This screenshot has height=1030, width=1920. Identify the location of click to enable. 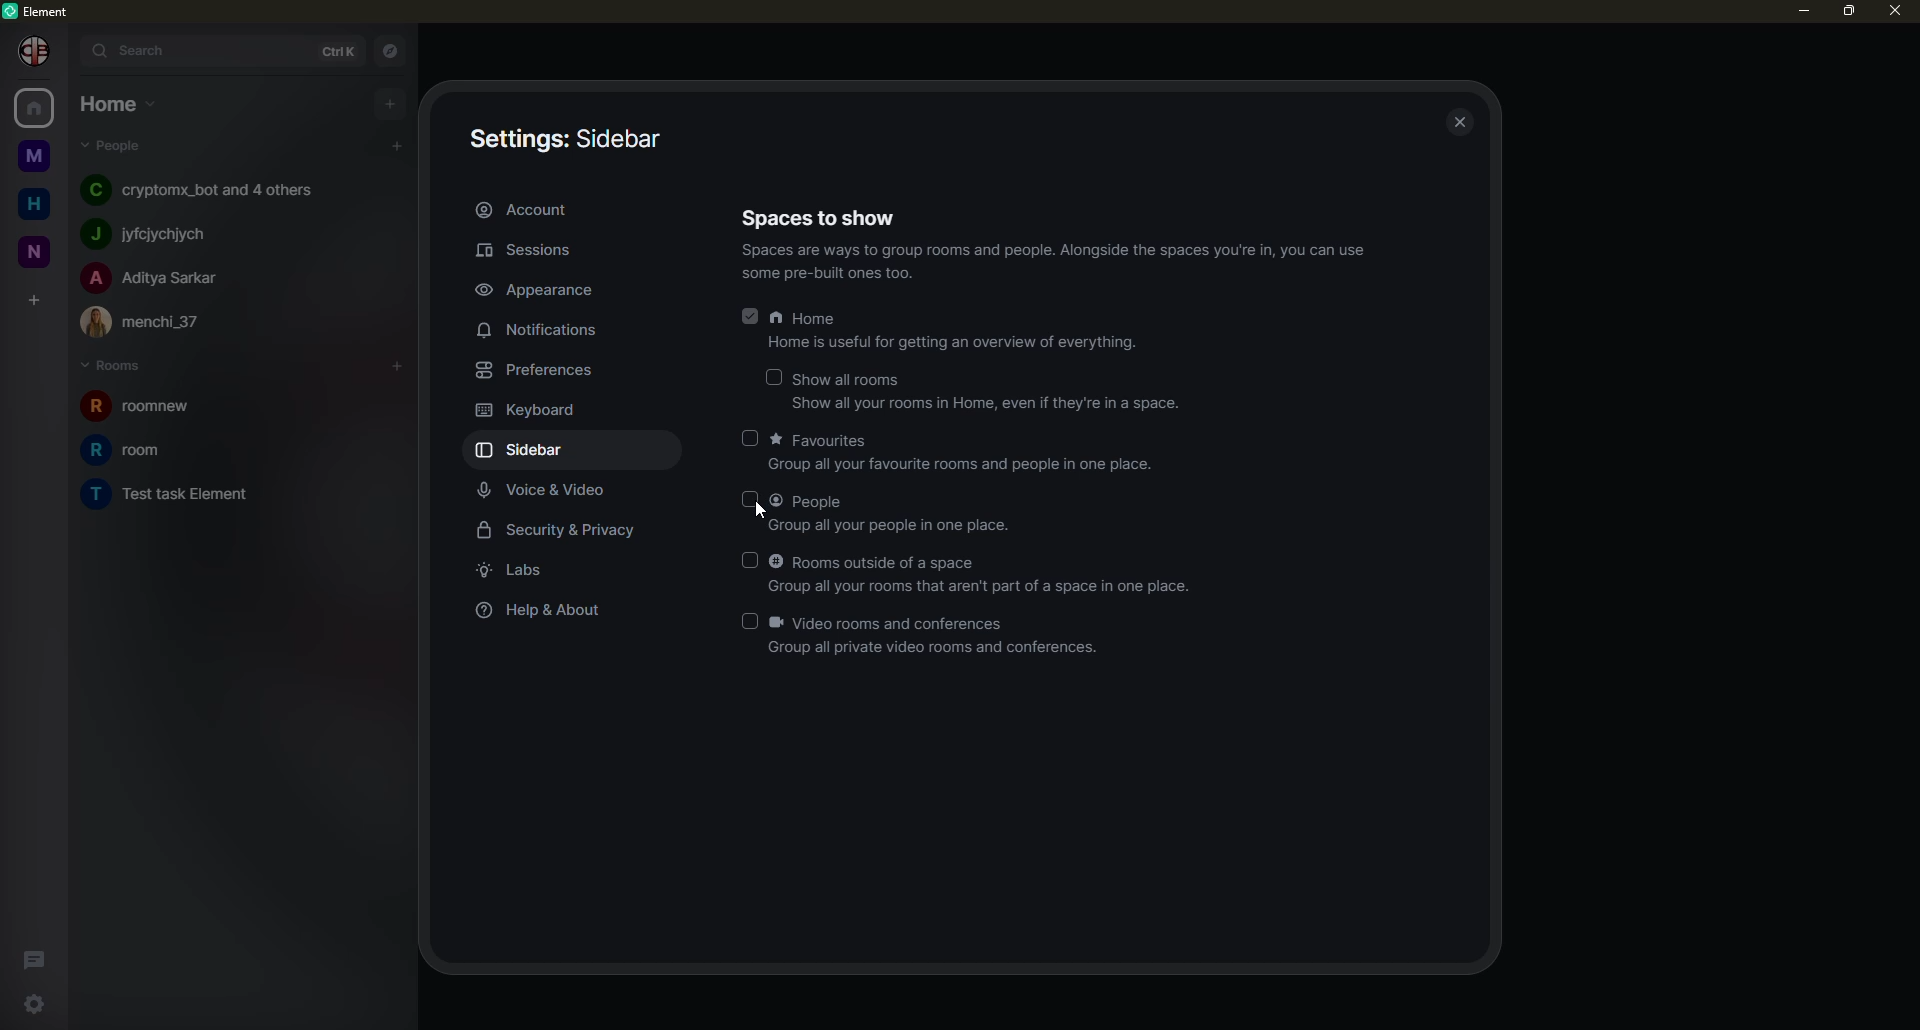
(748, 502).